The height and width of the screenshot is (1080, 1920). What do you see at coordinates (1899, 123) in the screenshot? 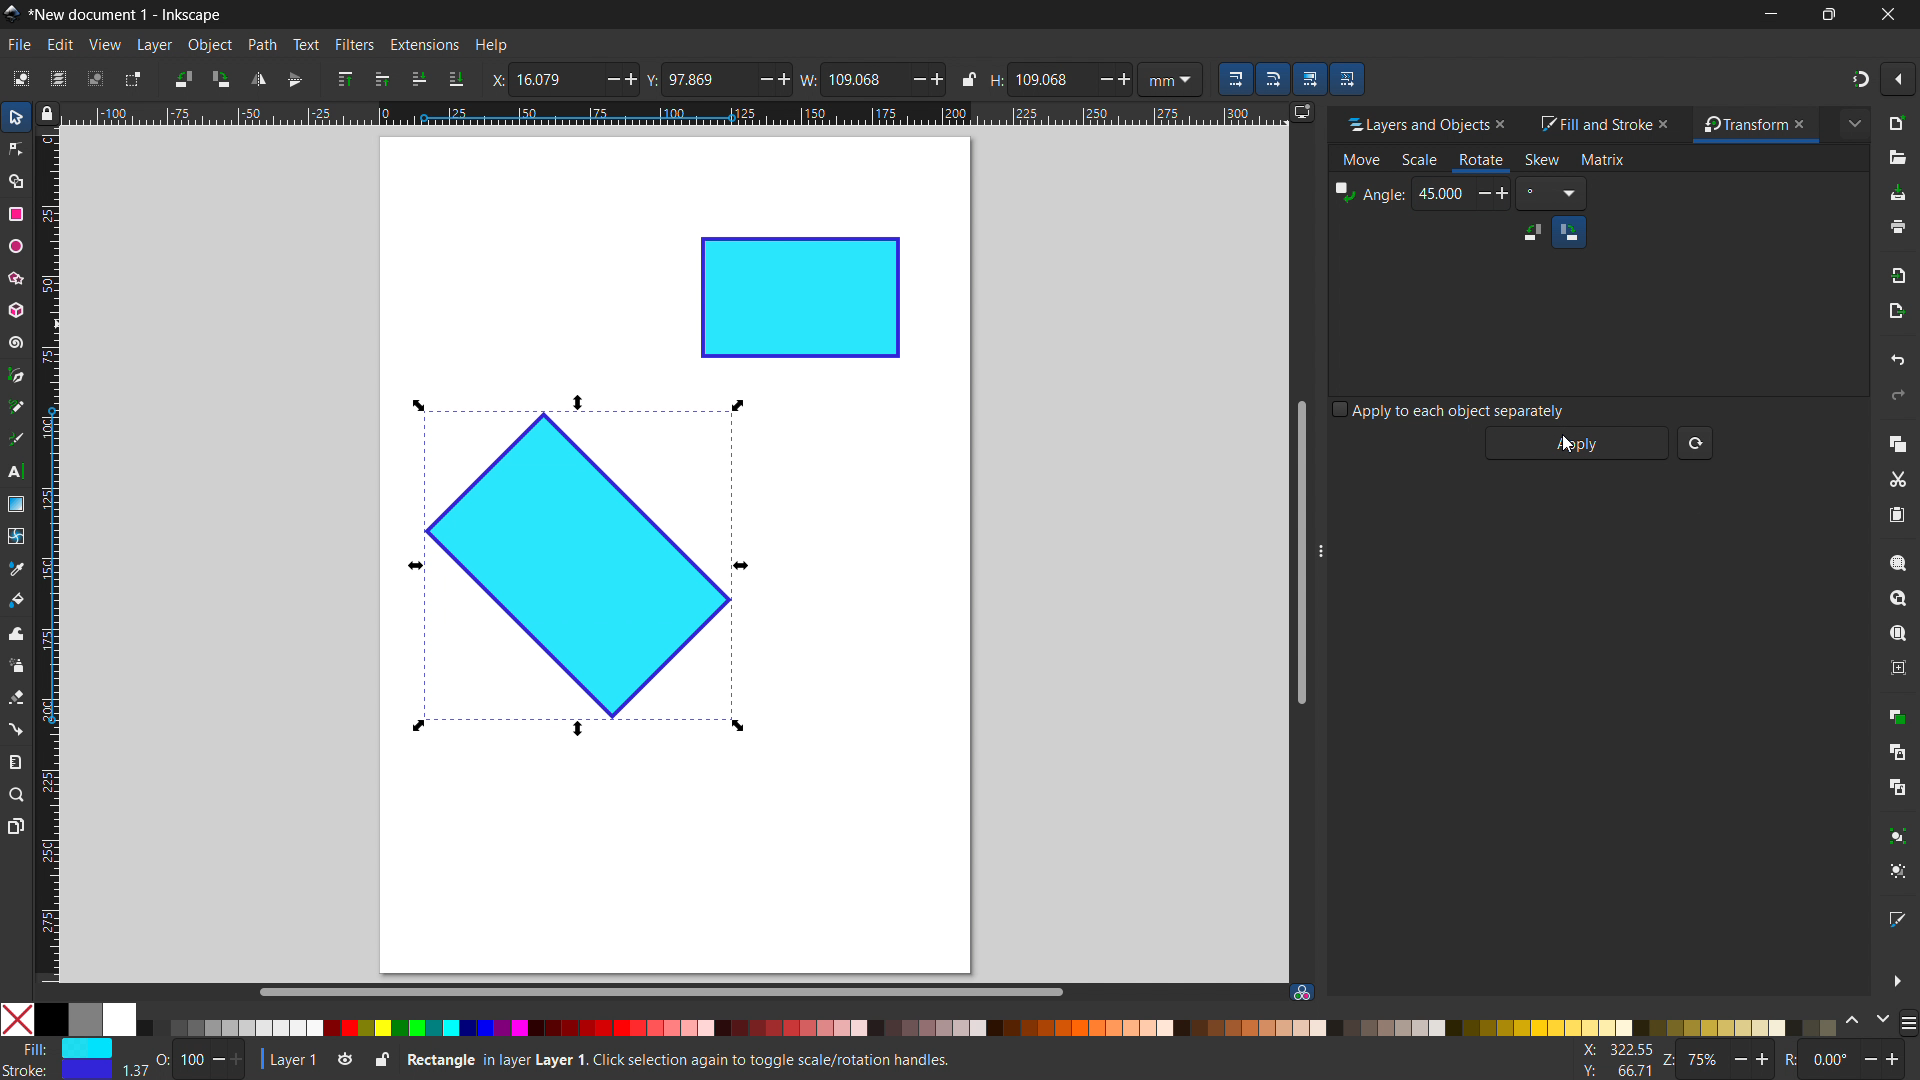
I see `new` at bounding box center [1899, 123].